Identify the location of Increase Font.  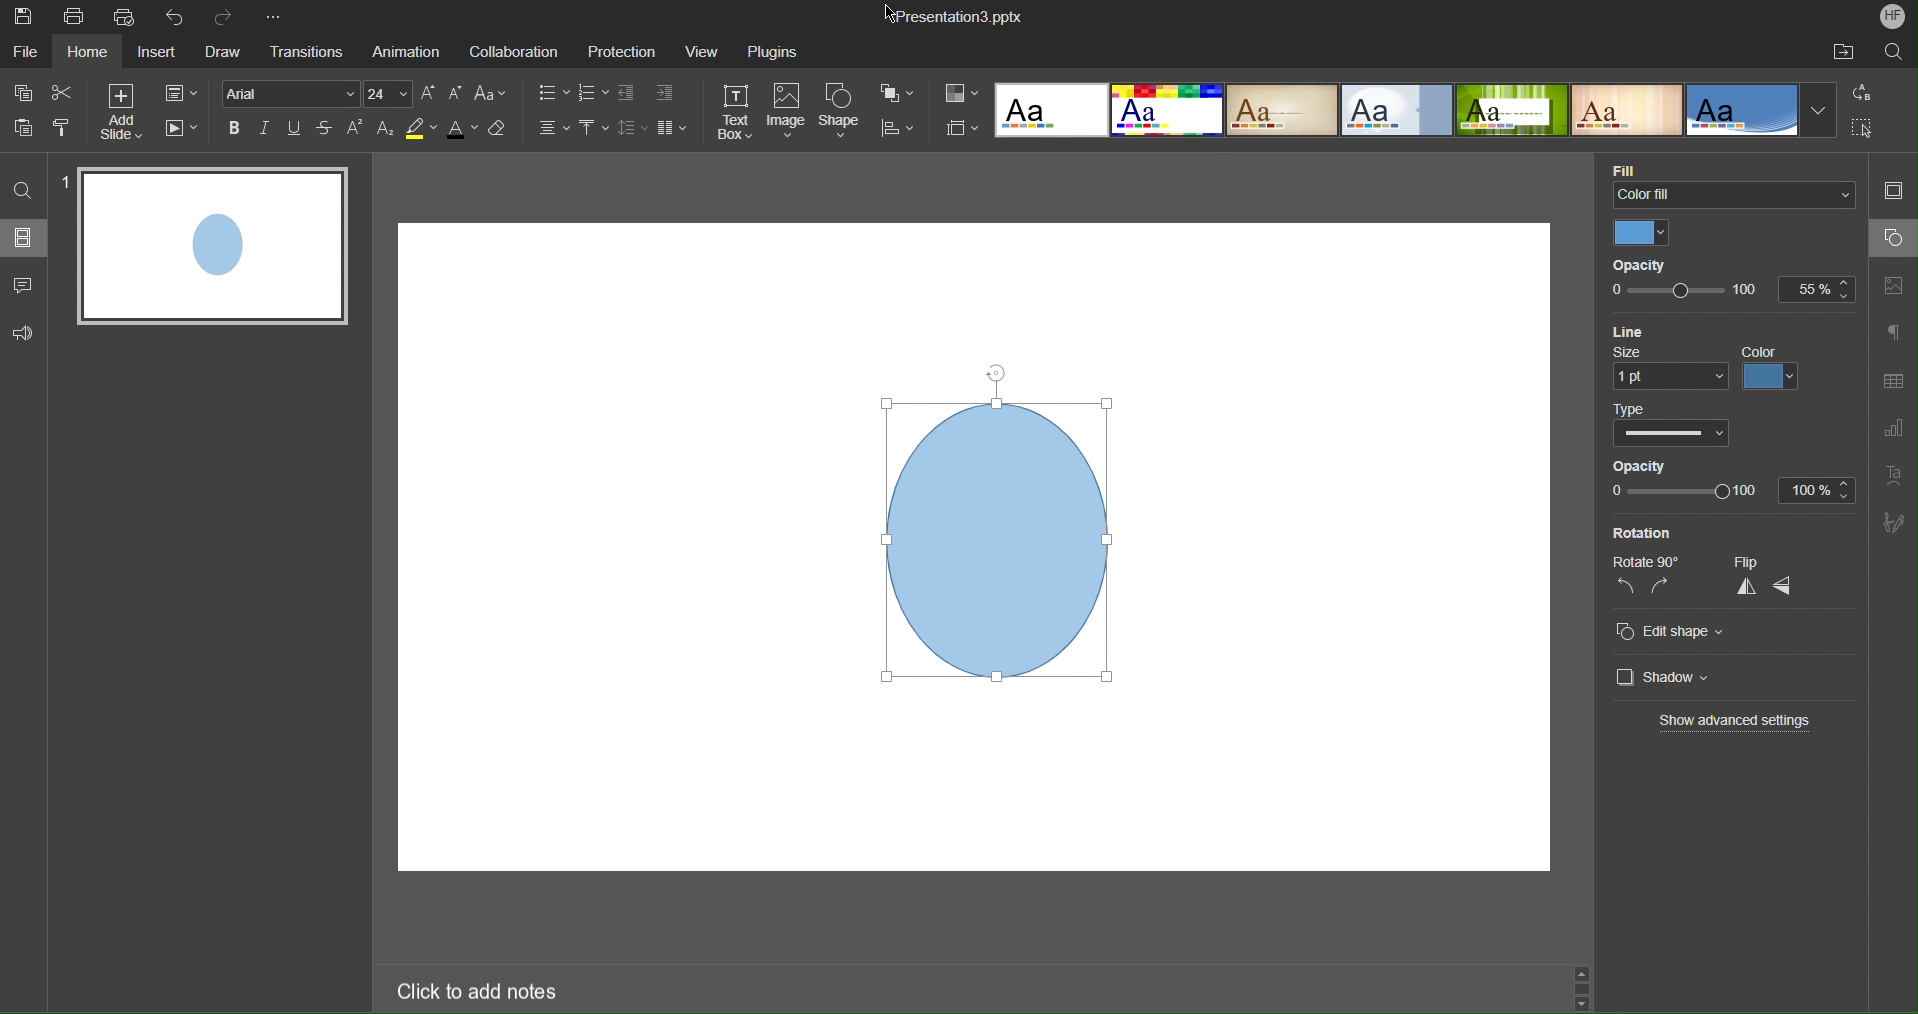
(430, 94).